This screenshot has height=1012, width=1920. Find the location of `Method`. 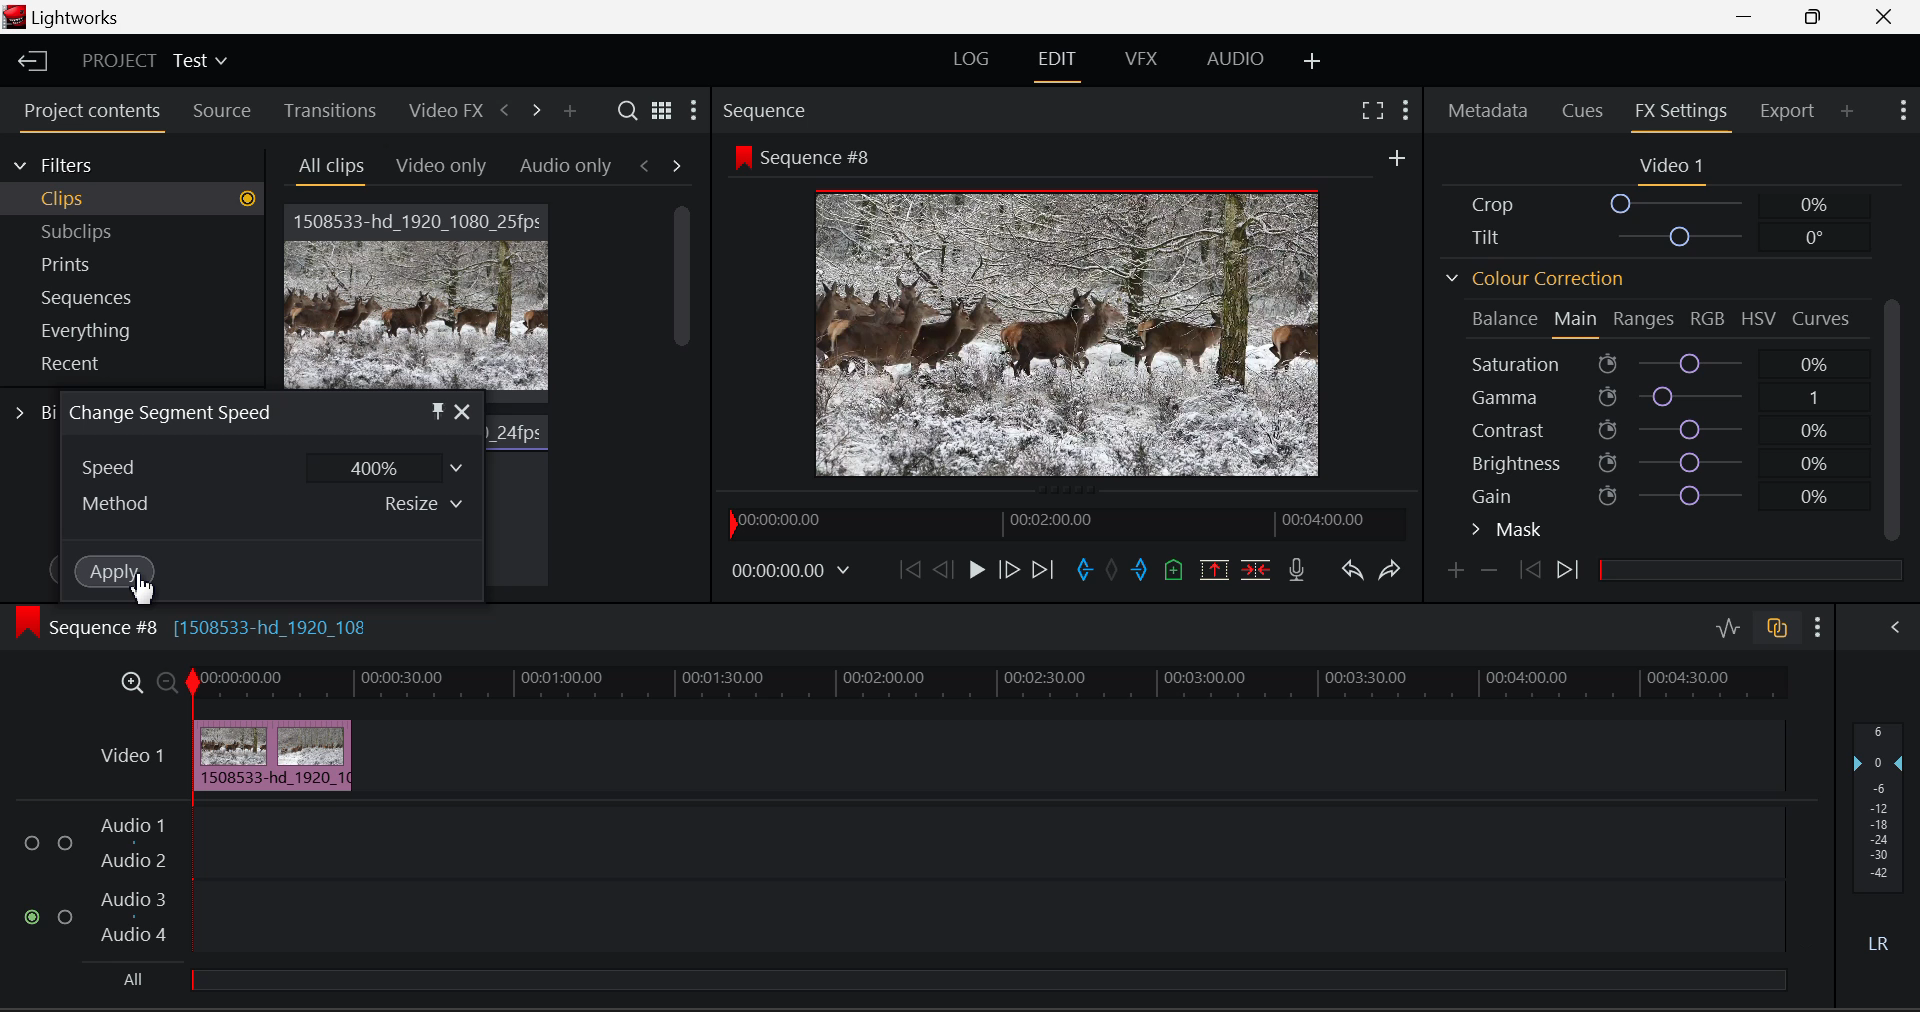

Method is located at coordinates (122, 503).